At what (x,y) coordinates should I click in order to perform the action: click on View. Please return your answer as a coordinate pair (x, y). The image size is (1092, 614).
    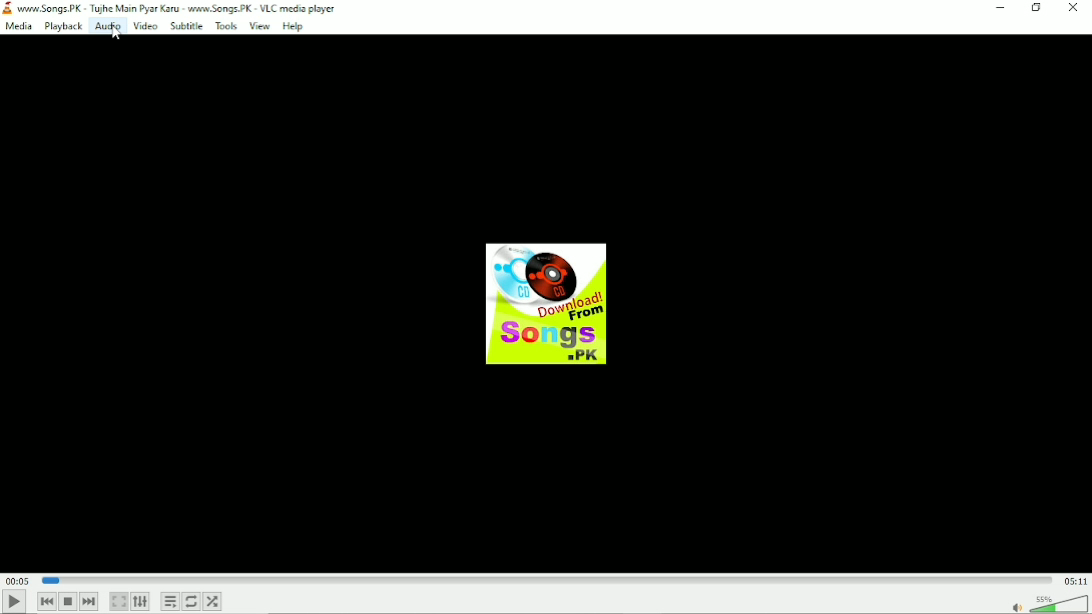
    Looking at the image, I should click on (258, 26).